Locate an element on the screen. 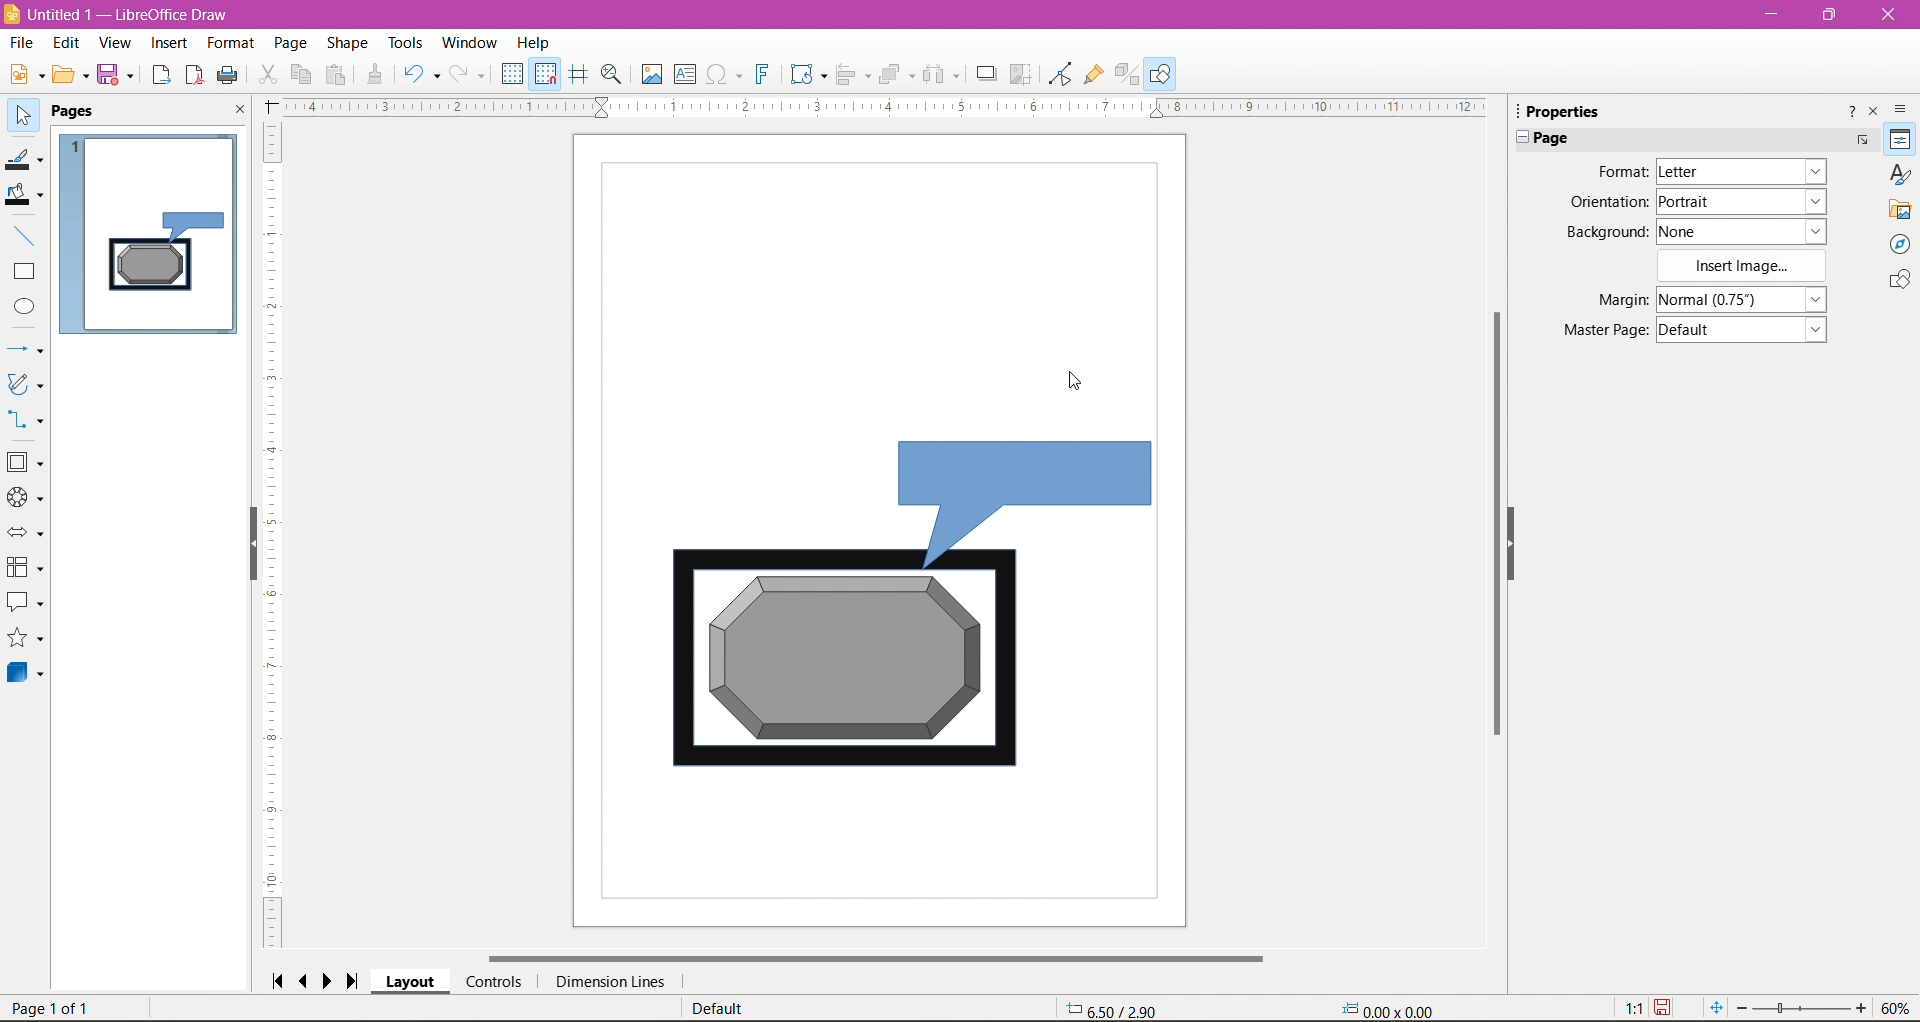  Minimize is located at coordinates (1773, 13).